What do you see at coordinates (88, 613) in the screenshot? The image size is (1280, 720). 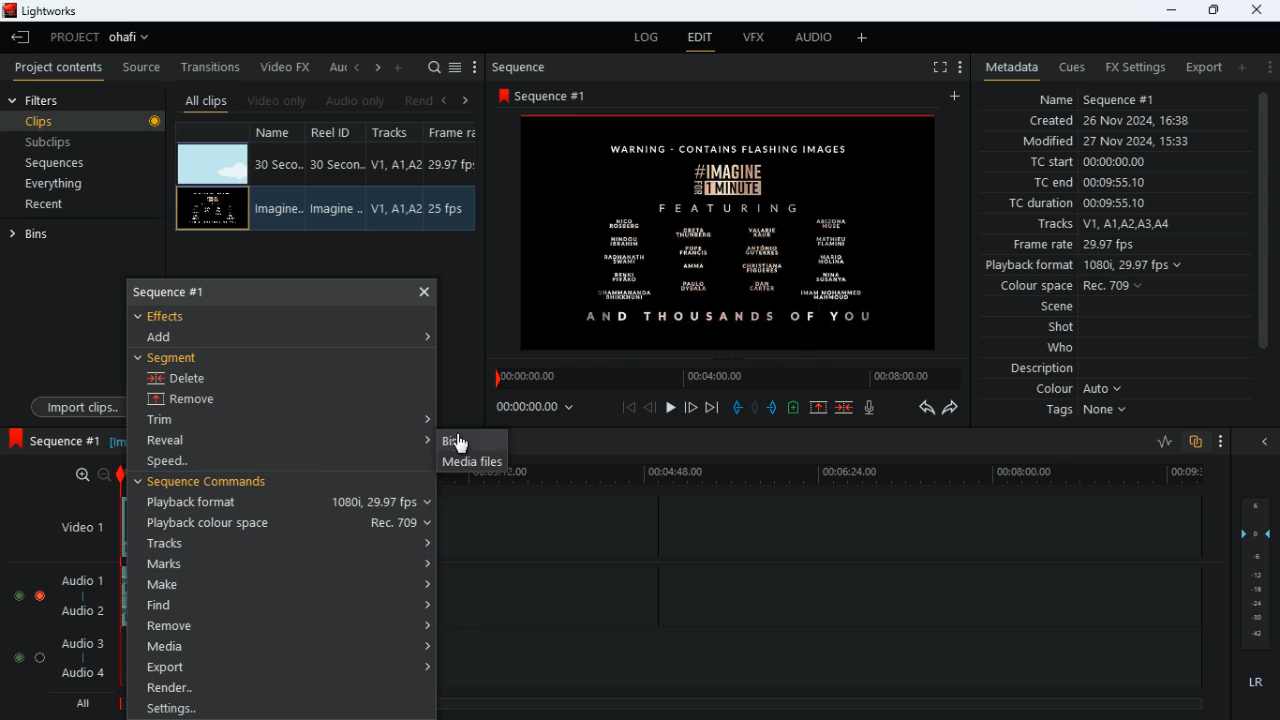 I see `audio 2` at bounding box center [88, 613].